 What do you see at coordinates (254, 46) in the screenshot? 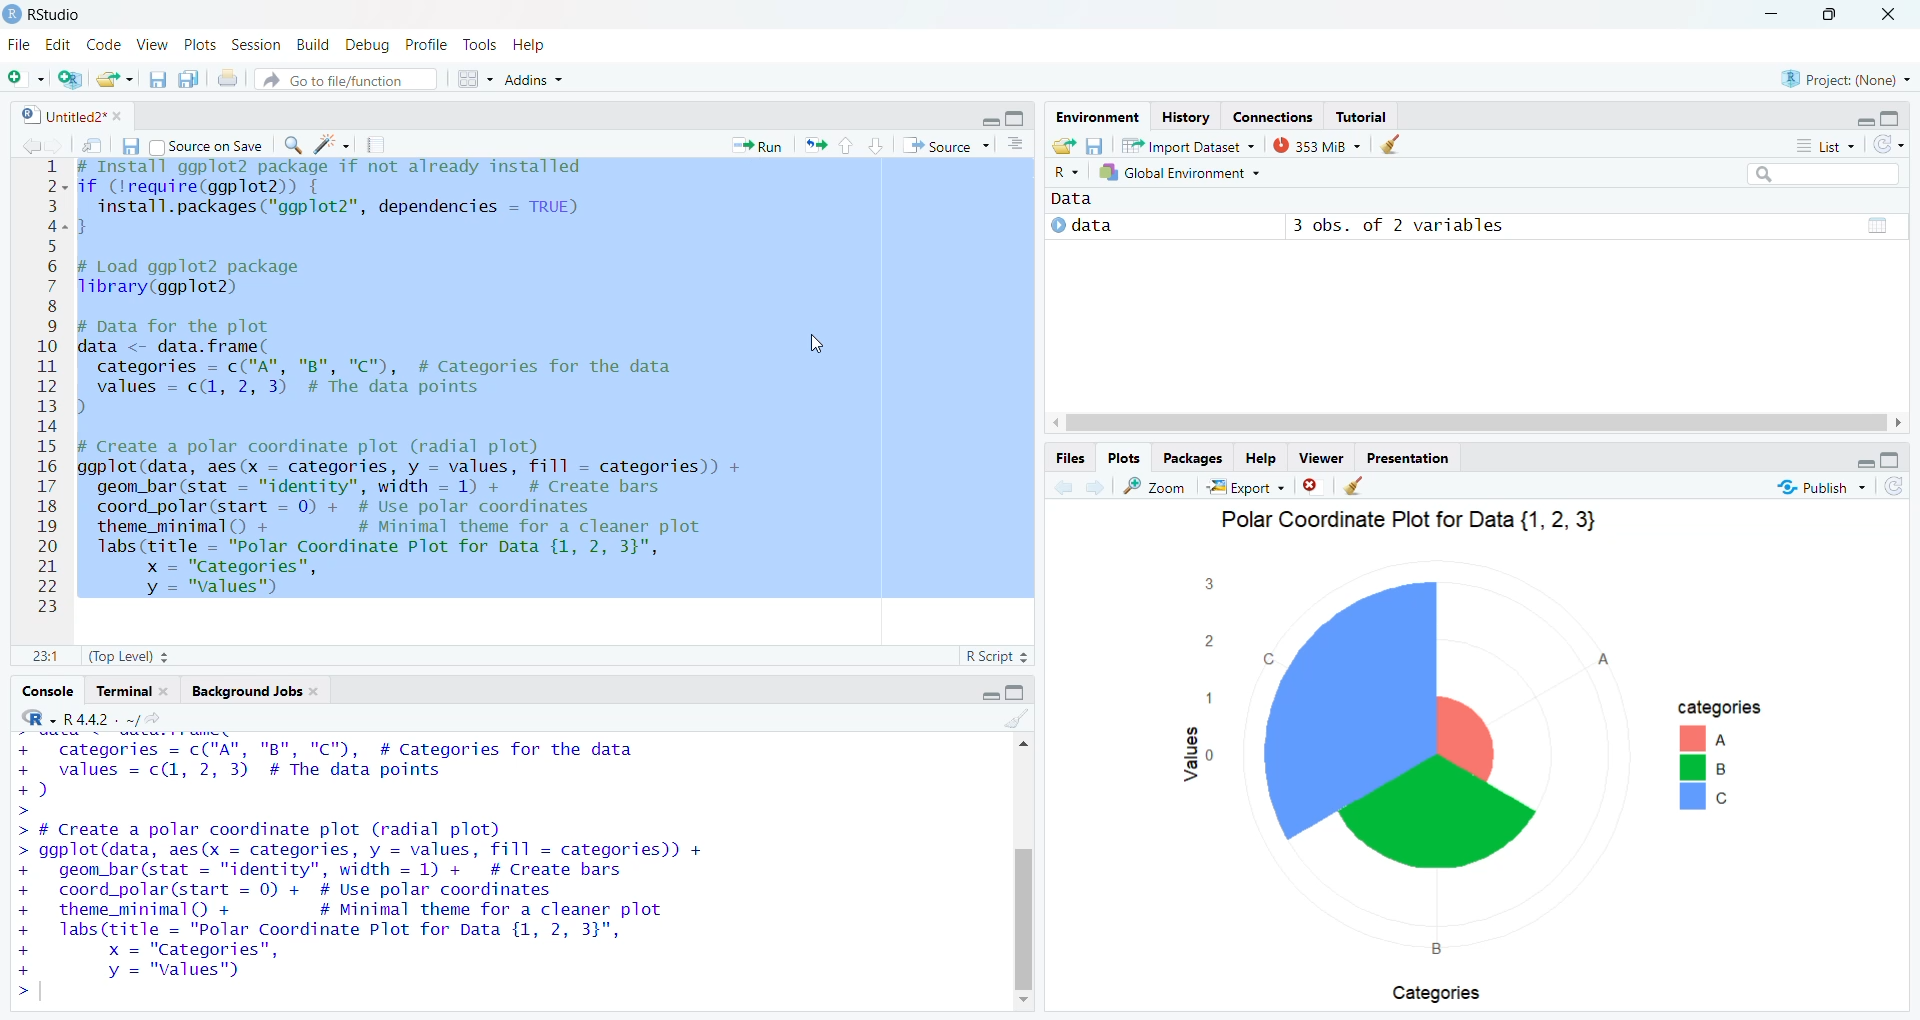
I see `Session` at bounding box center [254, 46].